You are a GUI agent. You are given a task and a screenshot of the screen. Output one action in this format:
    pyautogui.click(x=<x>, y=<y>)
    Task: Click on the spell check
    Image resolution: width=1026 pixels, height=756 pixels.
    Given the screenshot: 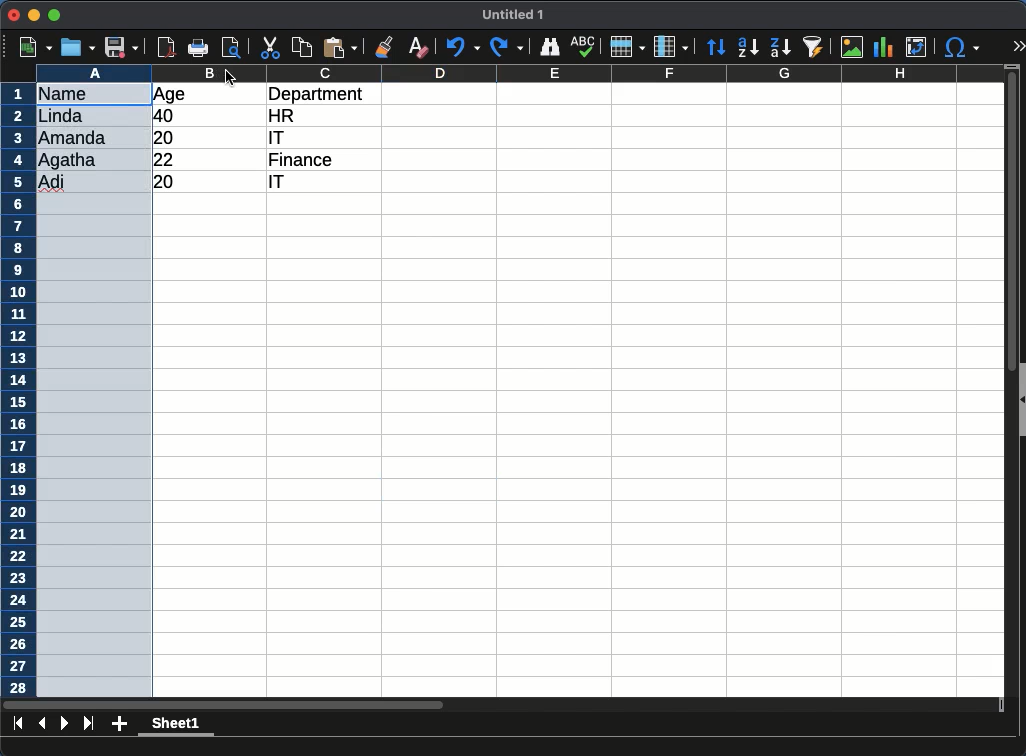 What is the action you would take?
    pyautogui.click(x=584, y=44)
    